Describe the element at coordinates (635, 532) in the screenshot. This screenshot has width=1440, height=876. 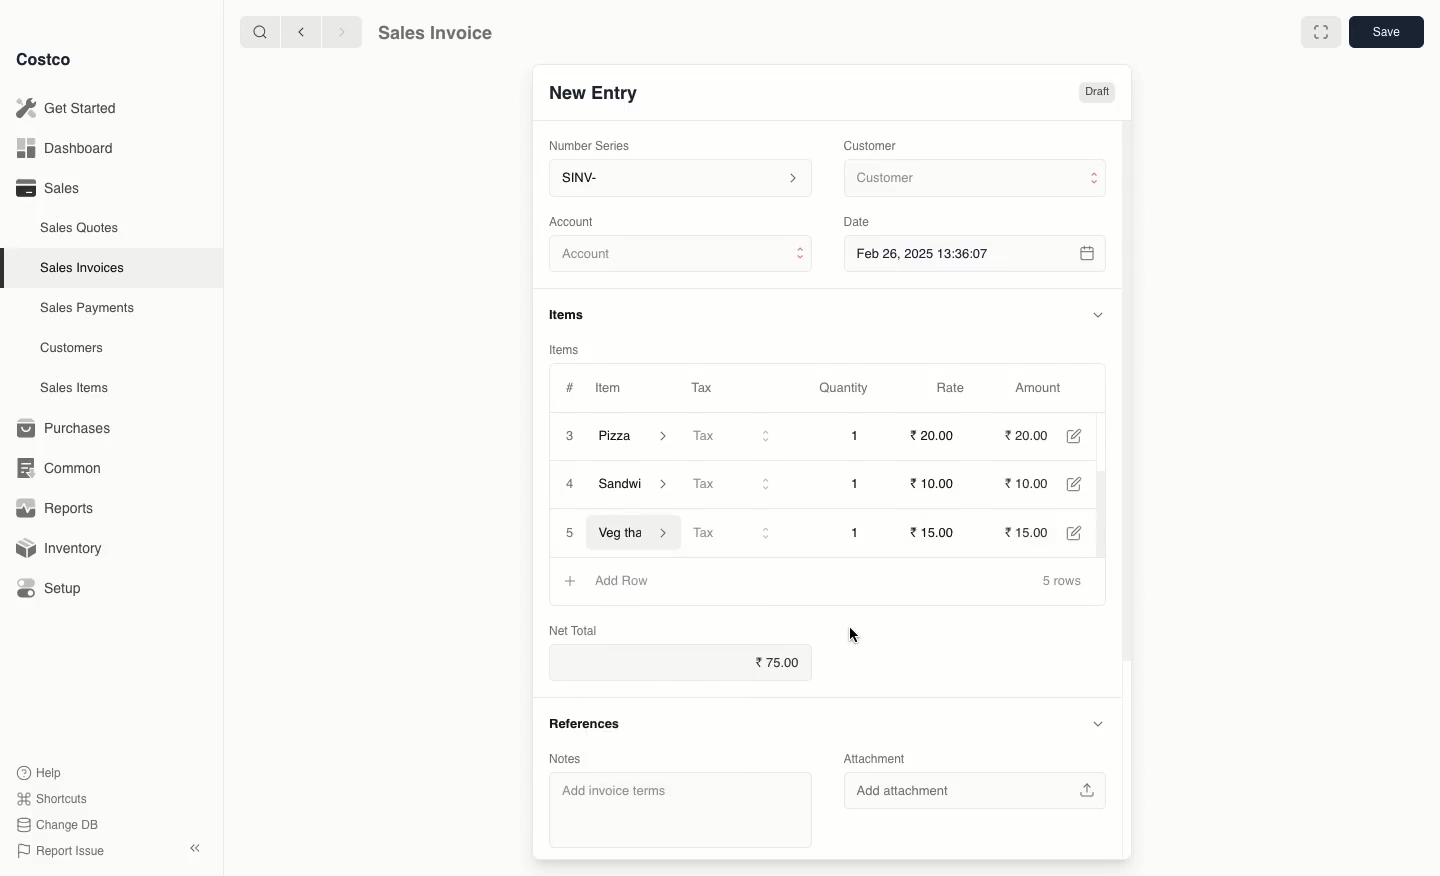
I see `Veg Thali` at that location.